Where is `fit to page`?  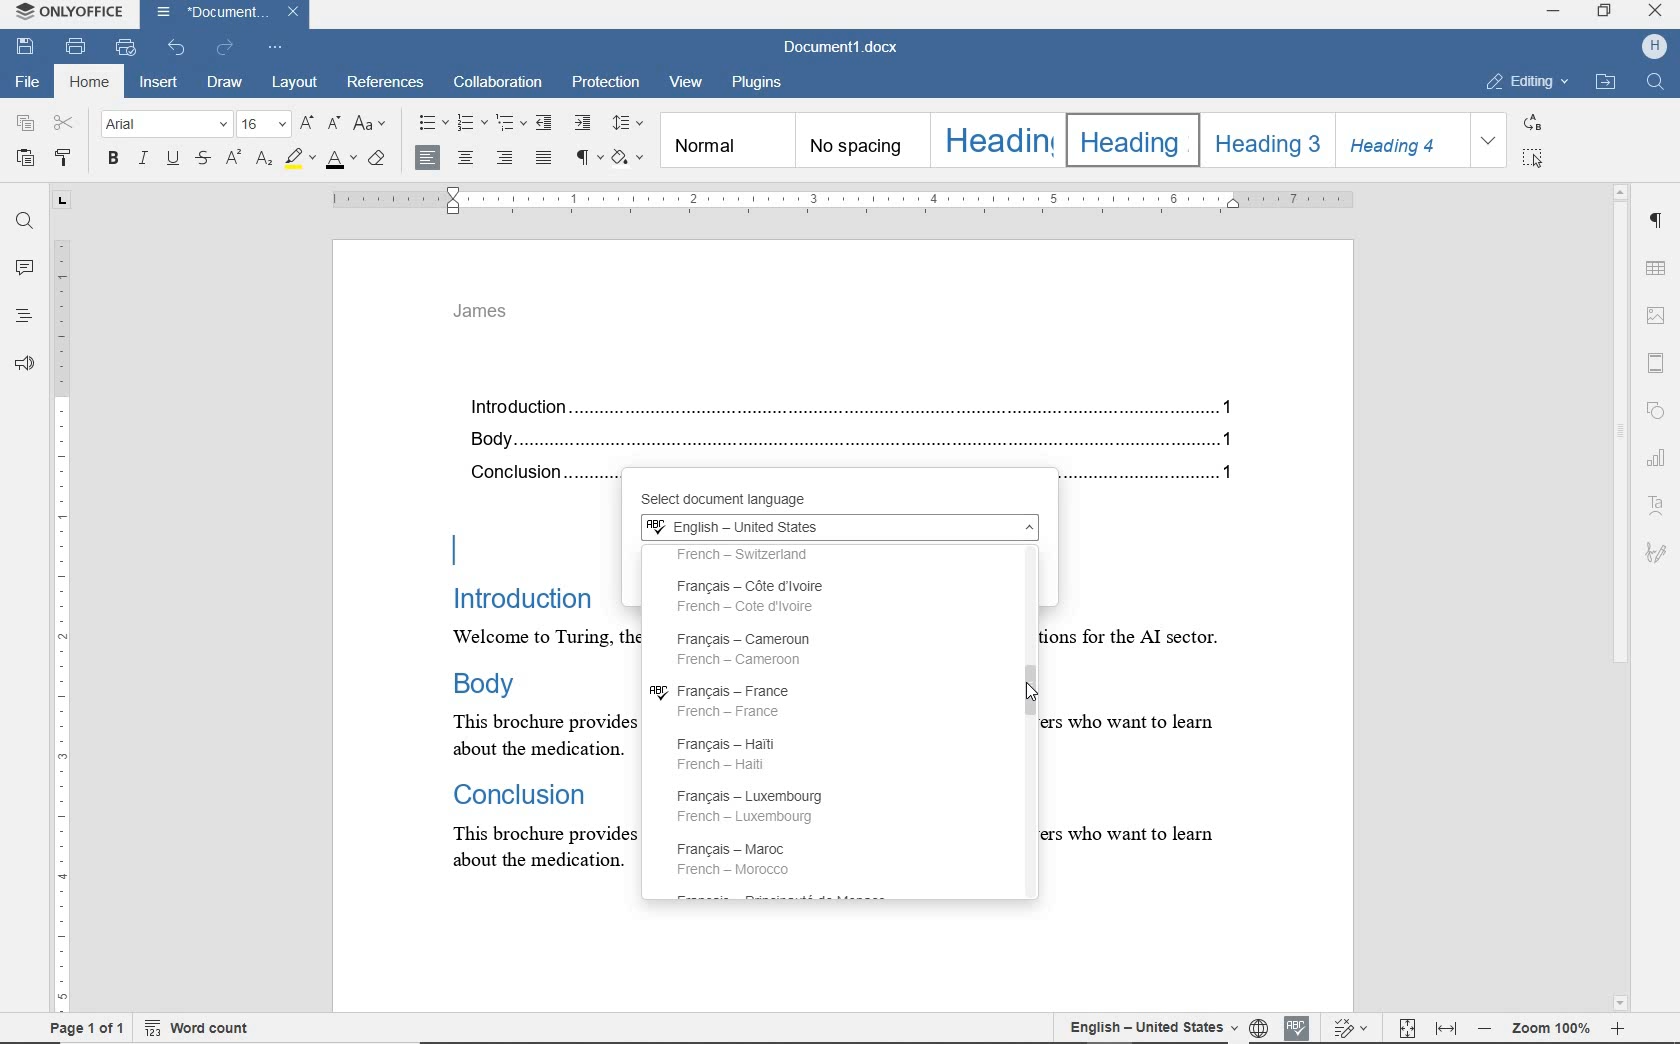 fit to page is located at coordinates (1408, 1030).